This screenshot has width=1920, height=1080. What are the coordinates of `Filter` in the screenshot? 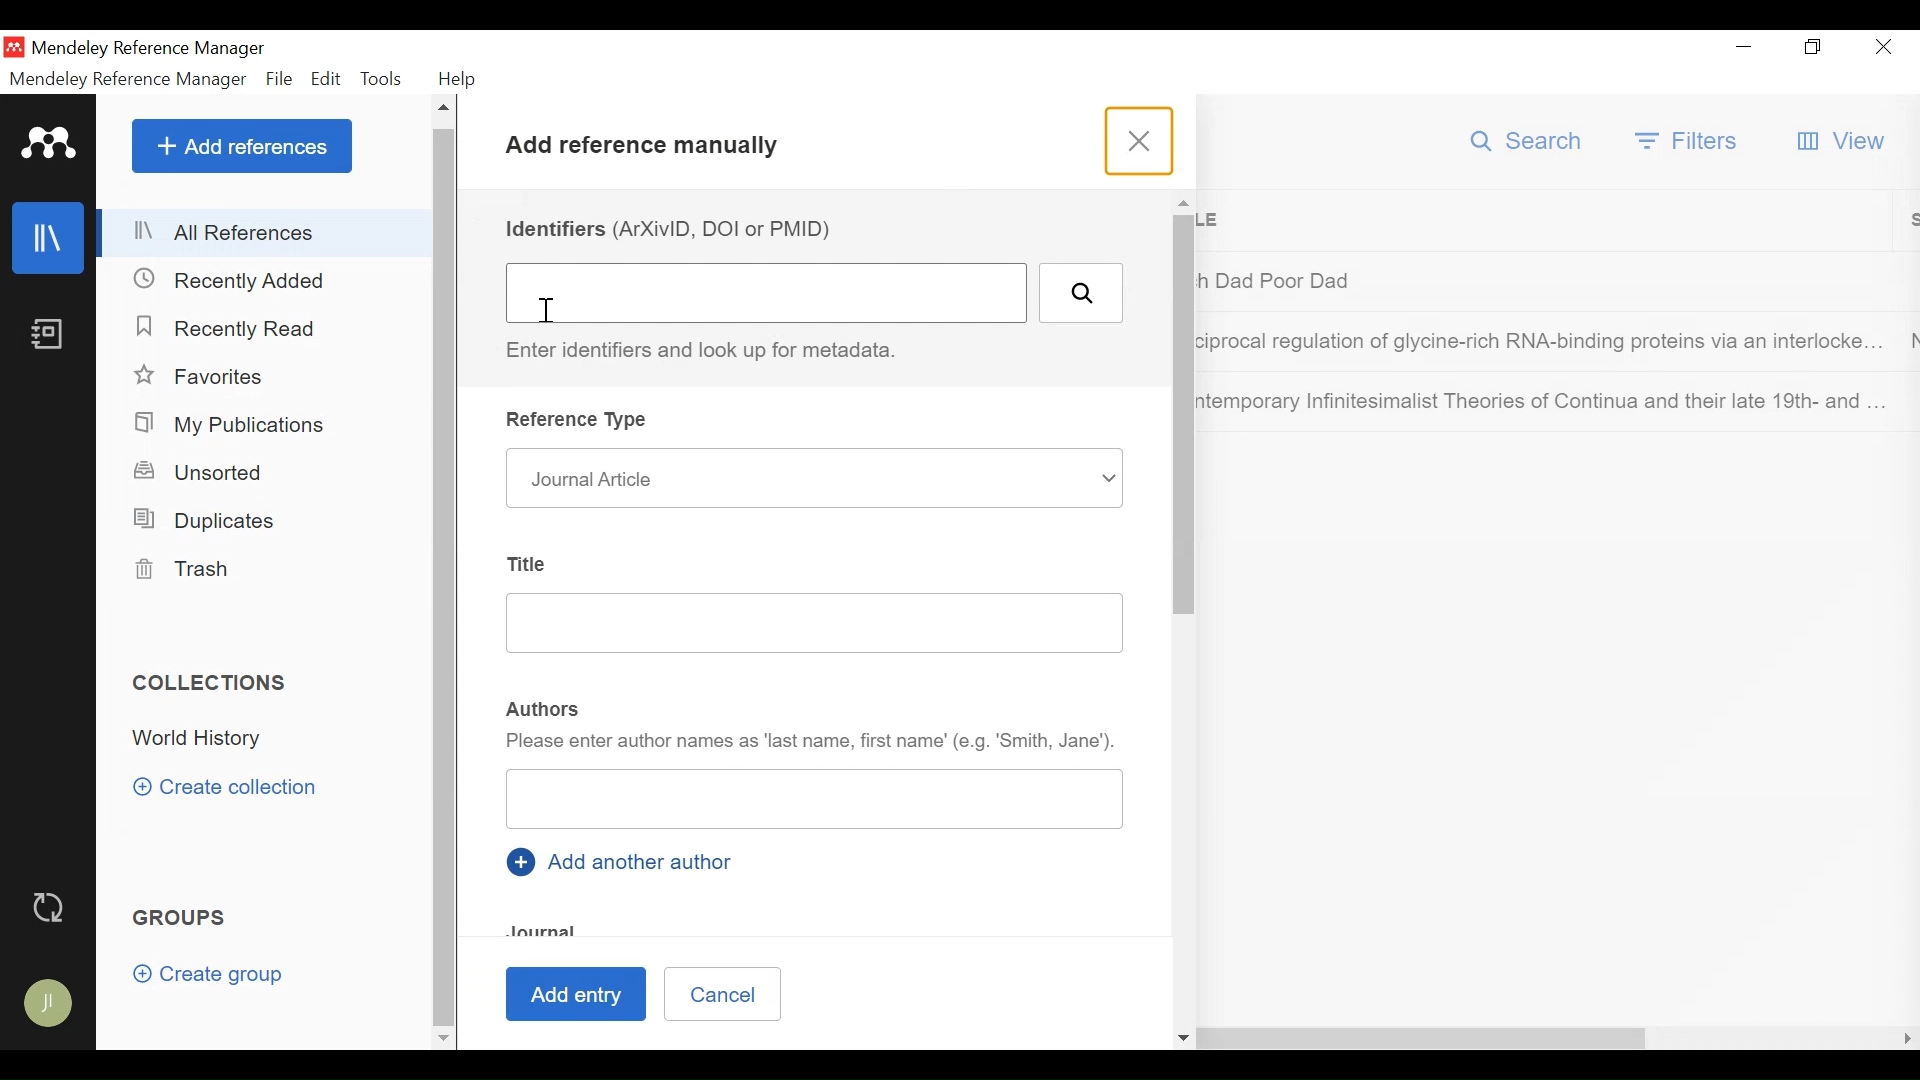 It's located at (1688, 143).